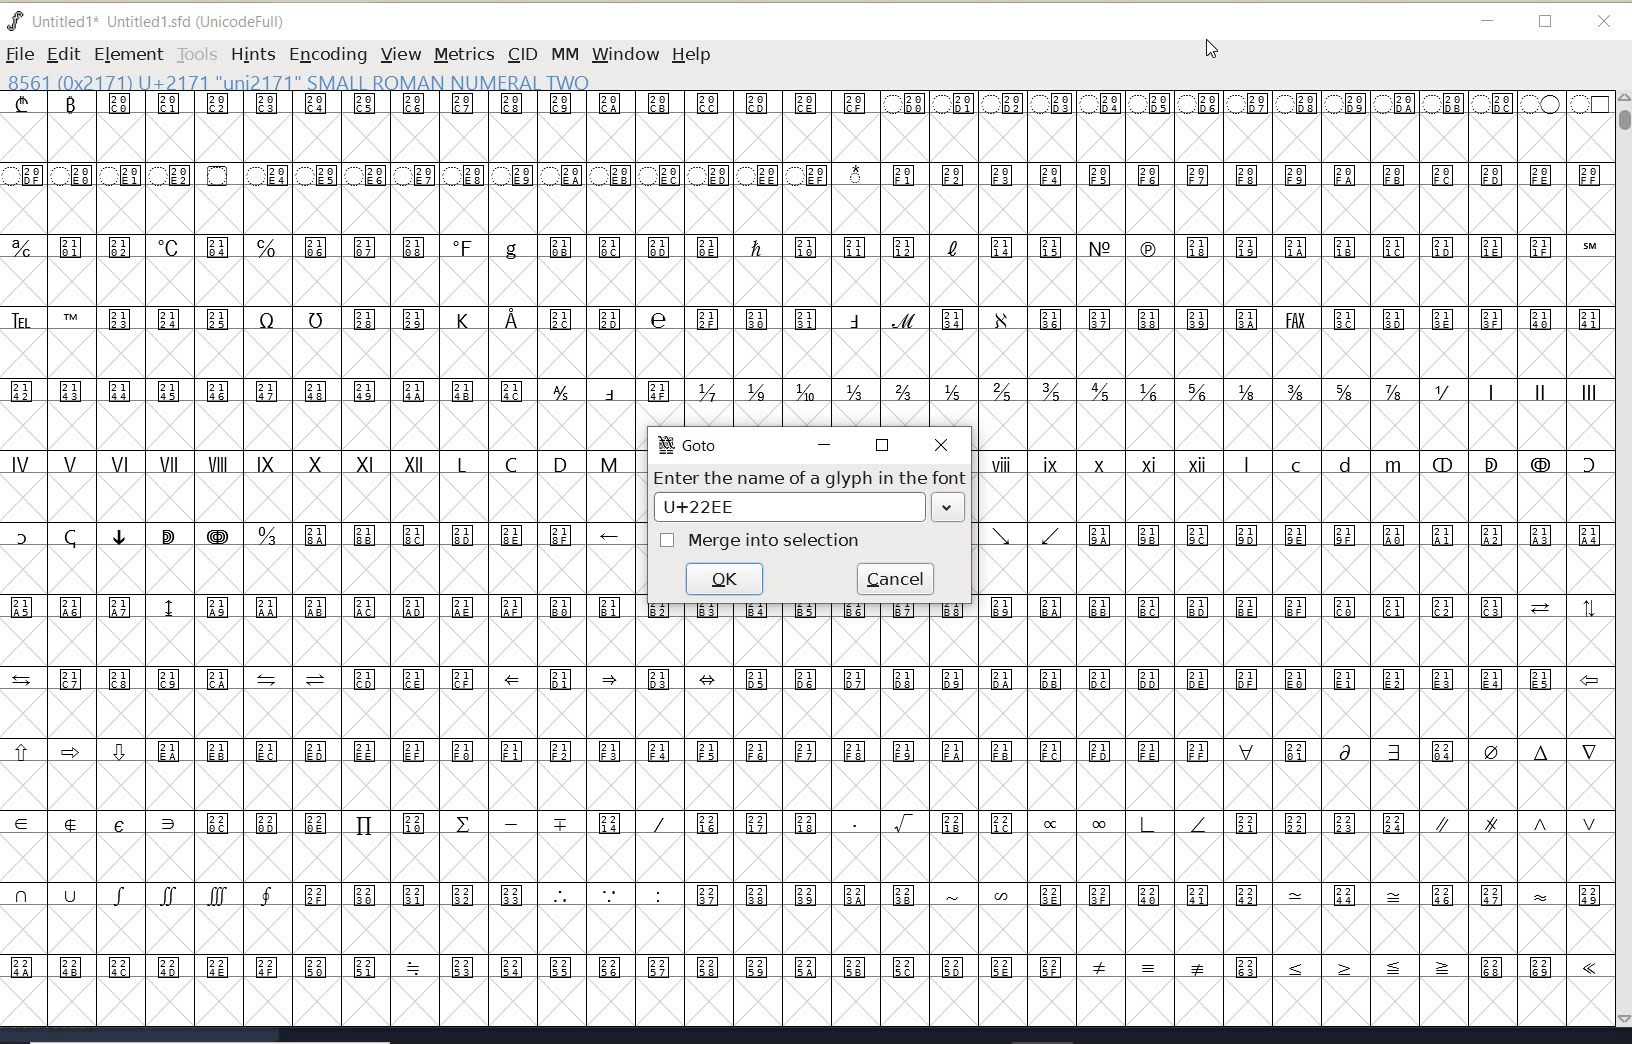  What do you see at coordinates (1488, 21) in the screenshot?
I see `minimize` at bounding box center [1488, 21].